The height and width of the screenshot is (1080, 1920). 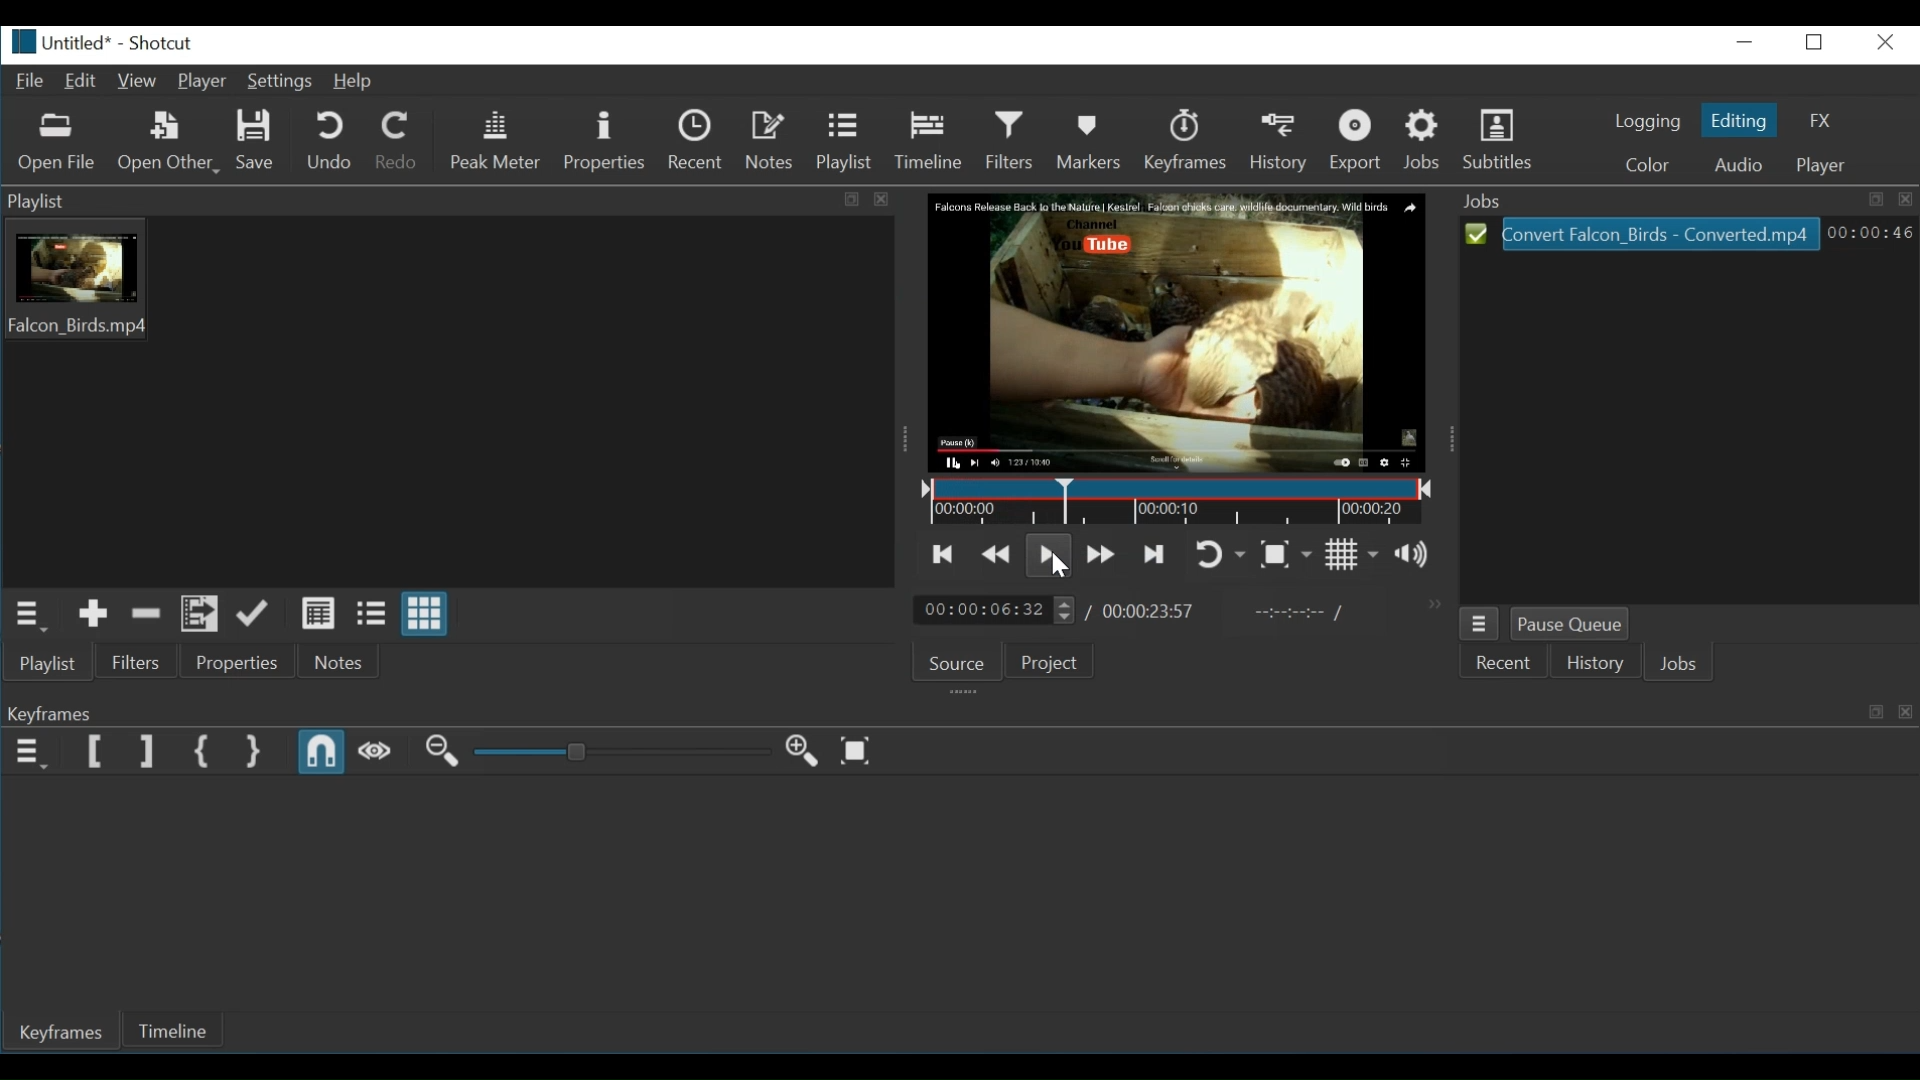 What do you see at coordinates (1682, 666) in the screenshot?
I see `Jobs` at bounding box center [1682, 666].